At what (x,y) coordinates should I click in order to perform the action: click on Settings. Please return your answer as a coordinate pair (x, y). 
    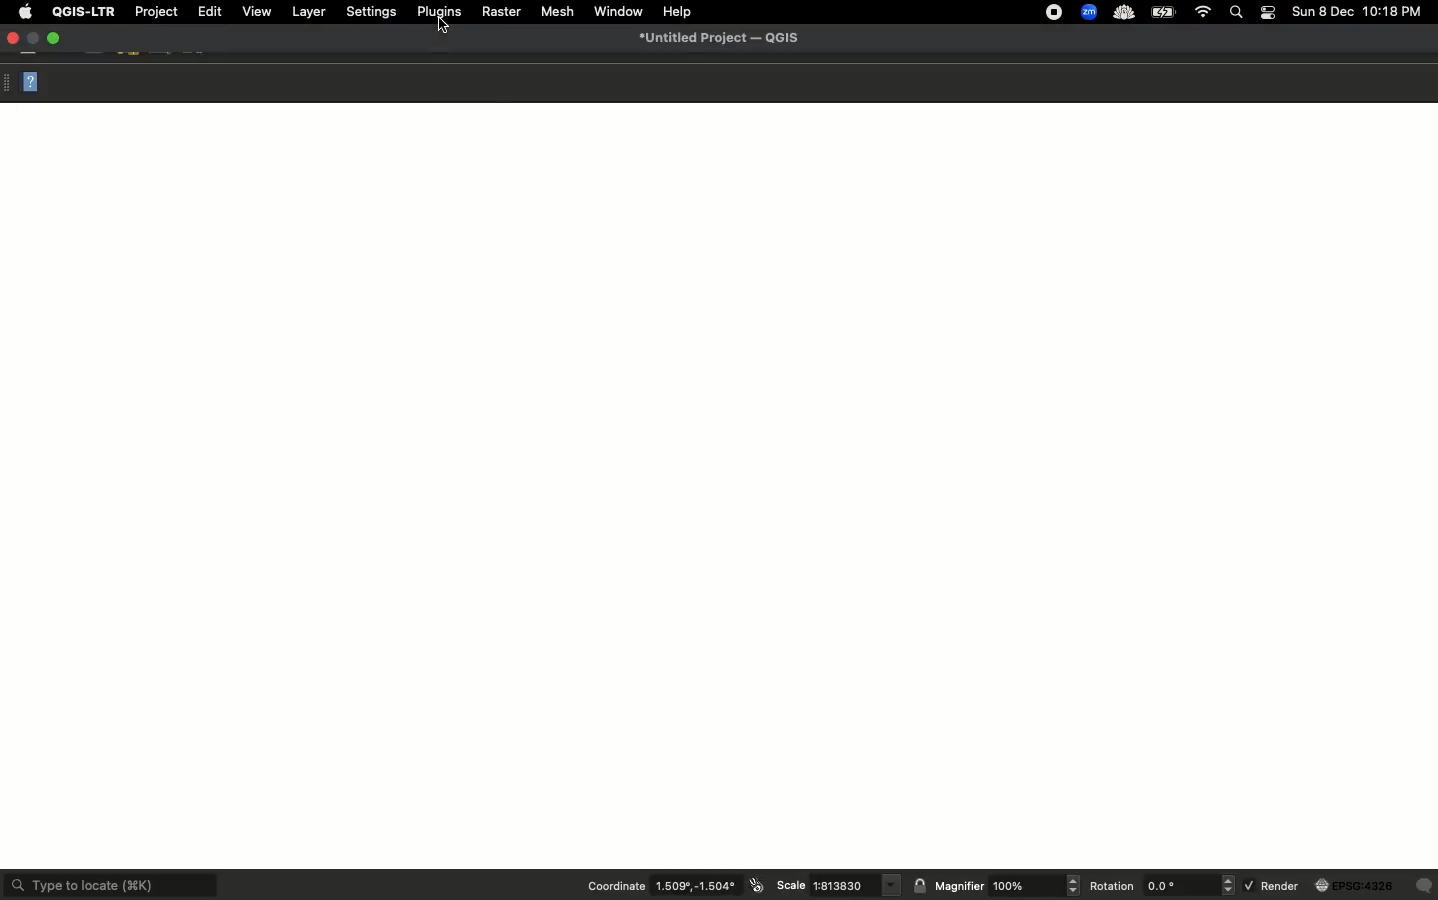
    Looking at the image, I should click on (372, 11).